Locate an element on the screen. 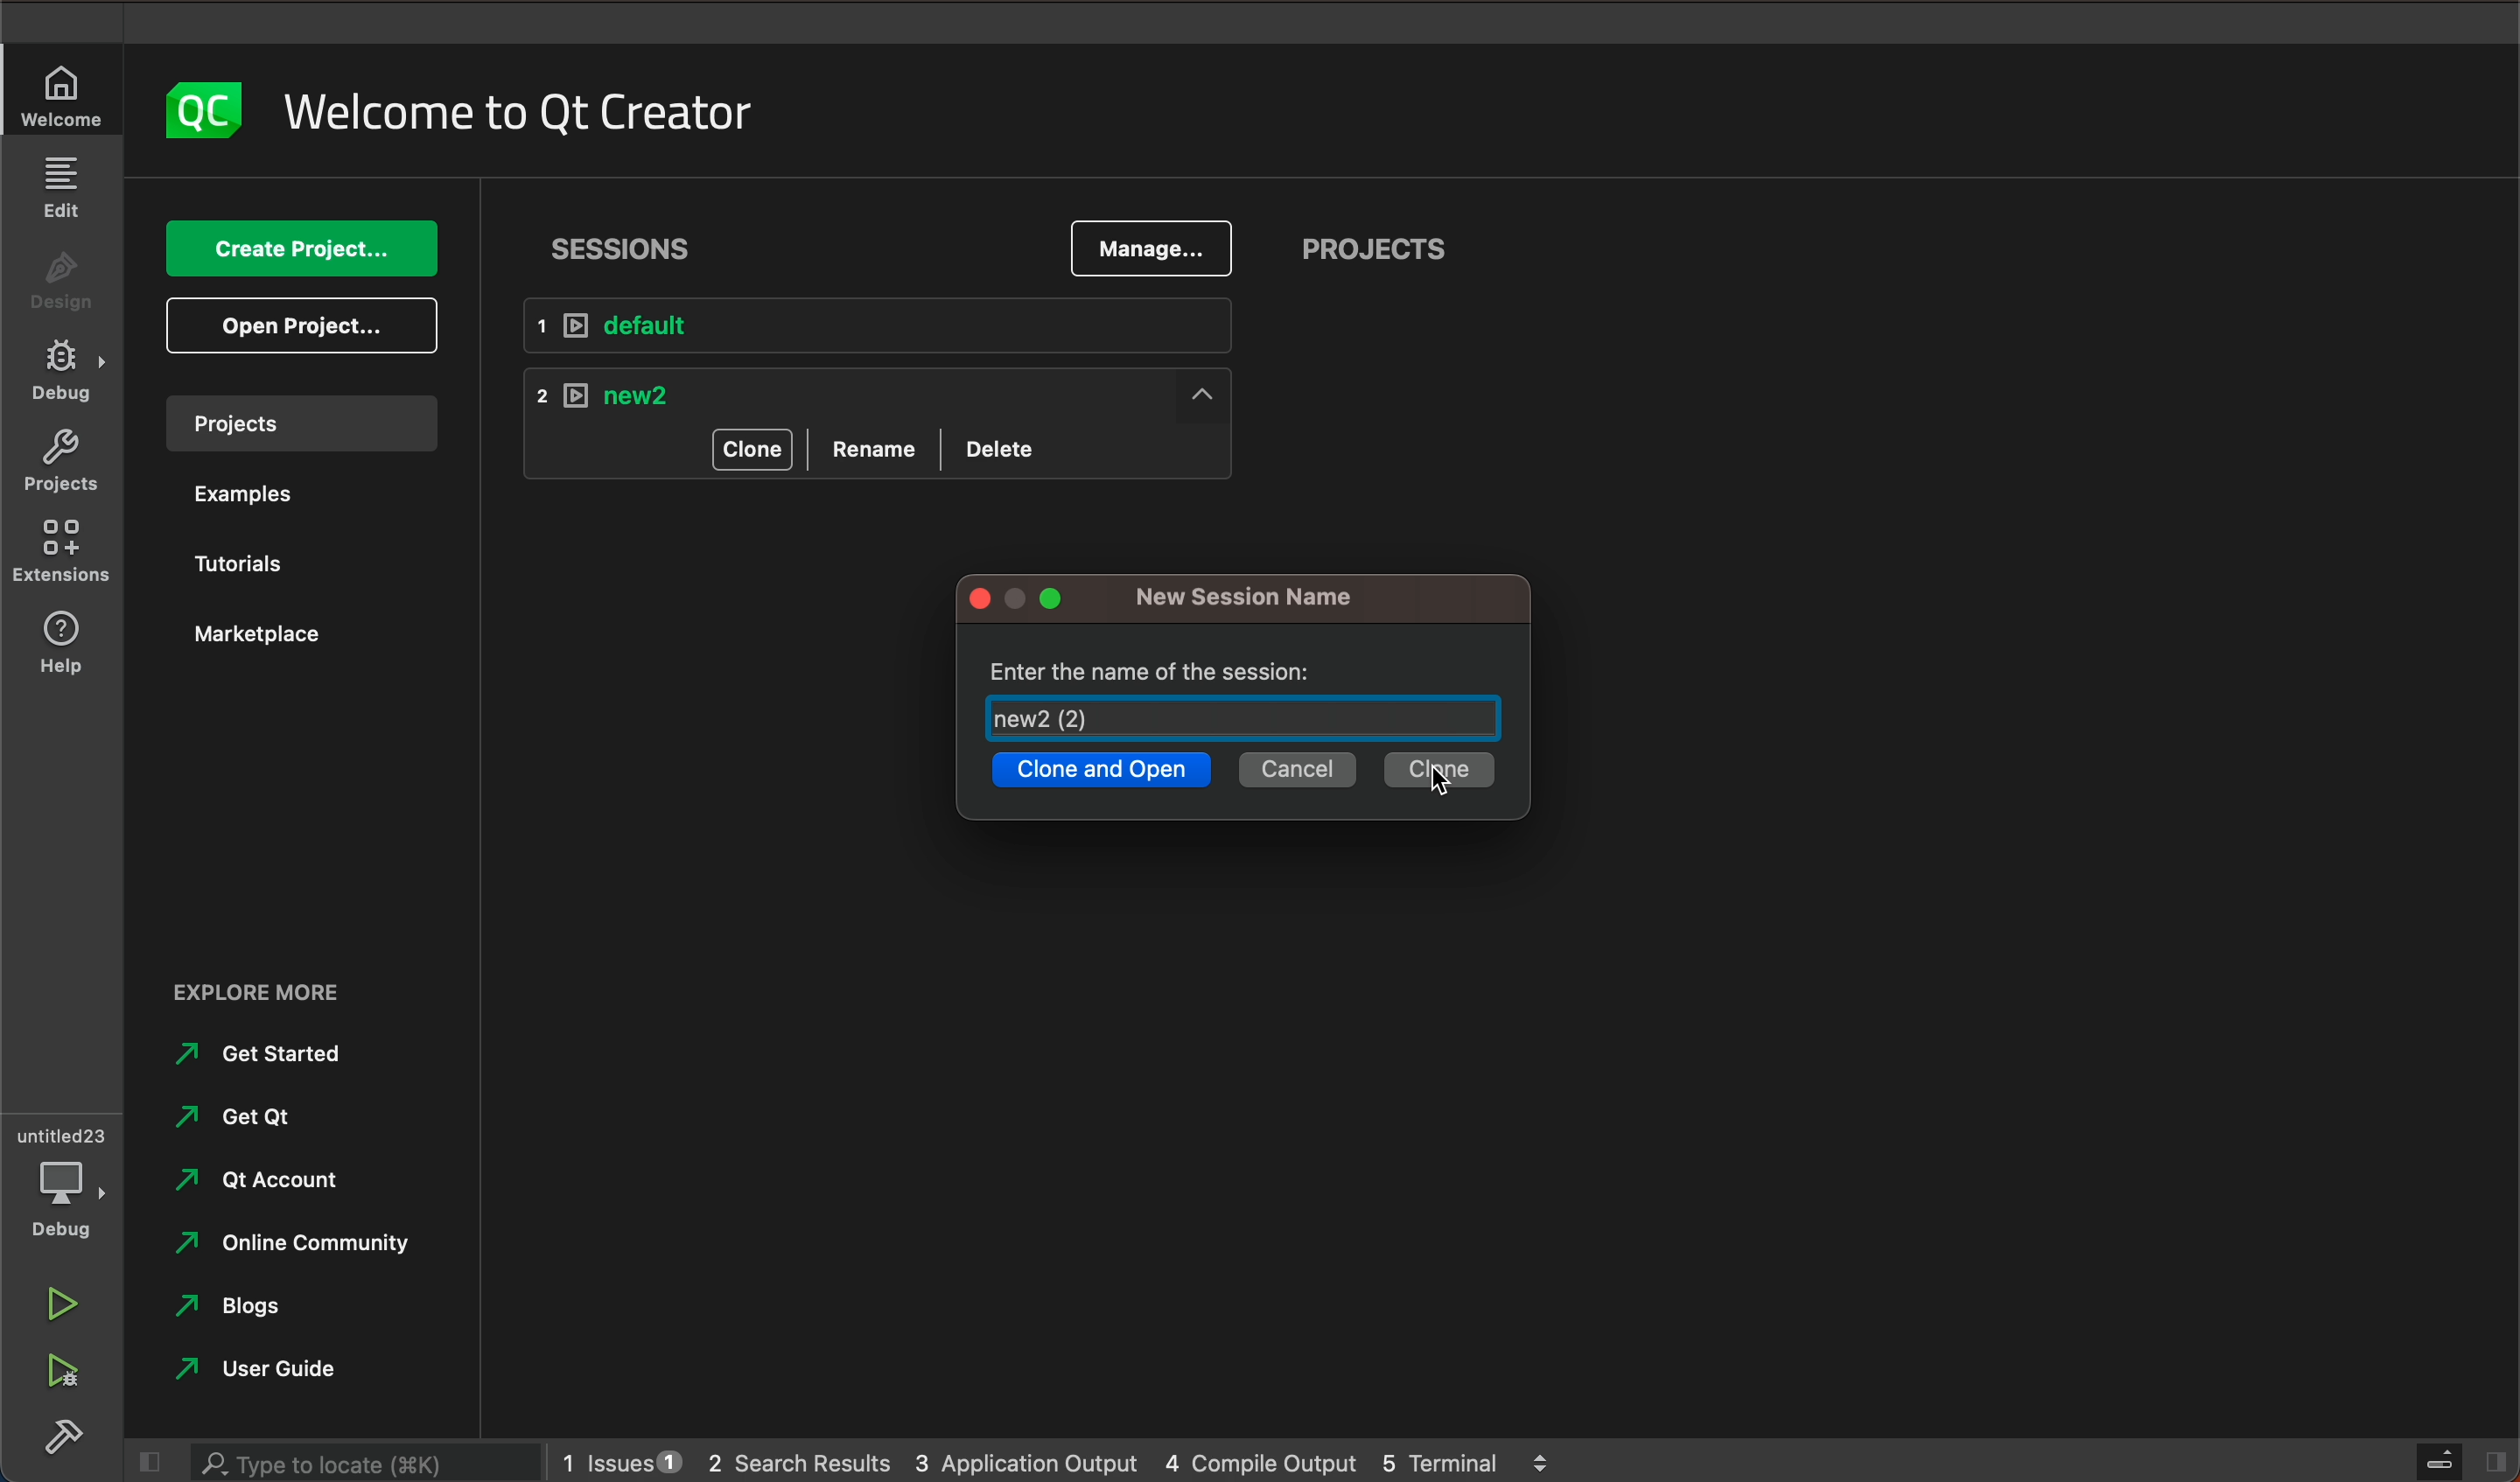 This screenshot has height=1482, width=2520. search is located at coordinates (353, 1460).